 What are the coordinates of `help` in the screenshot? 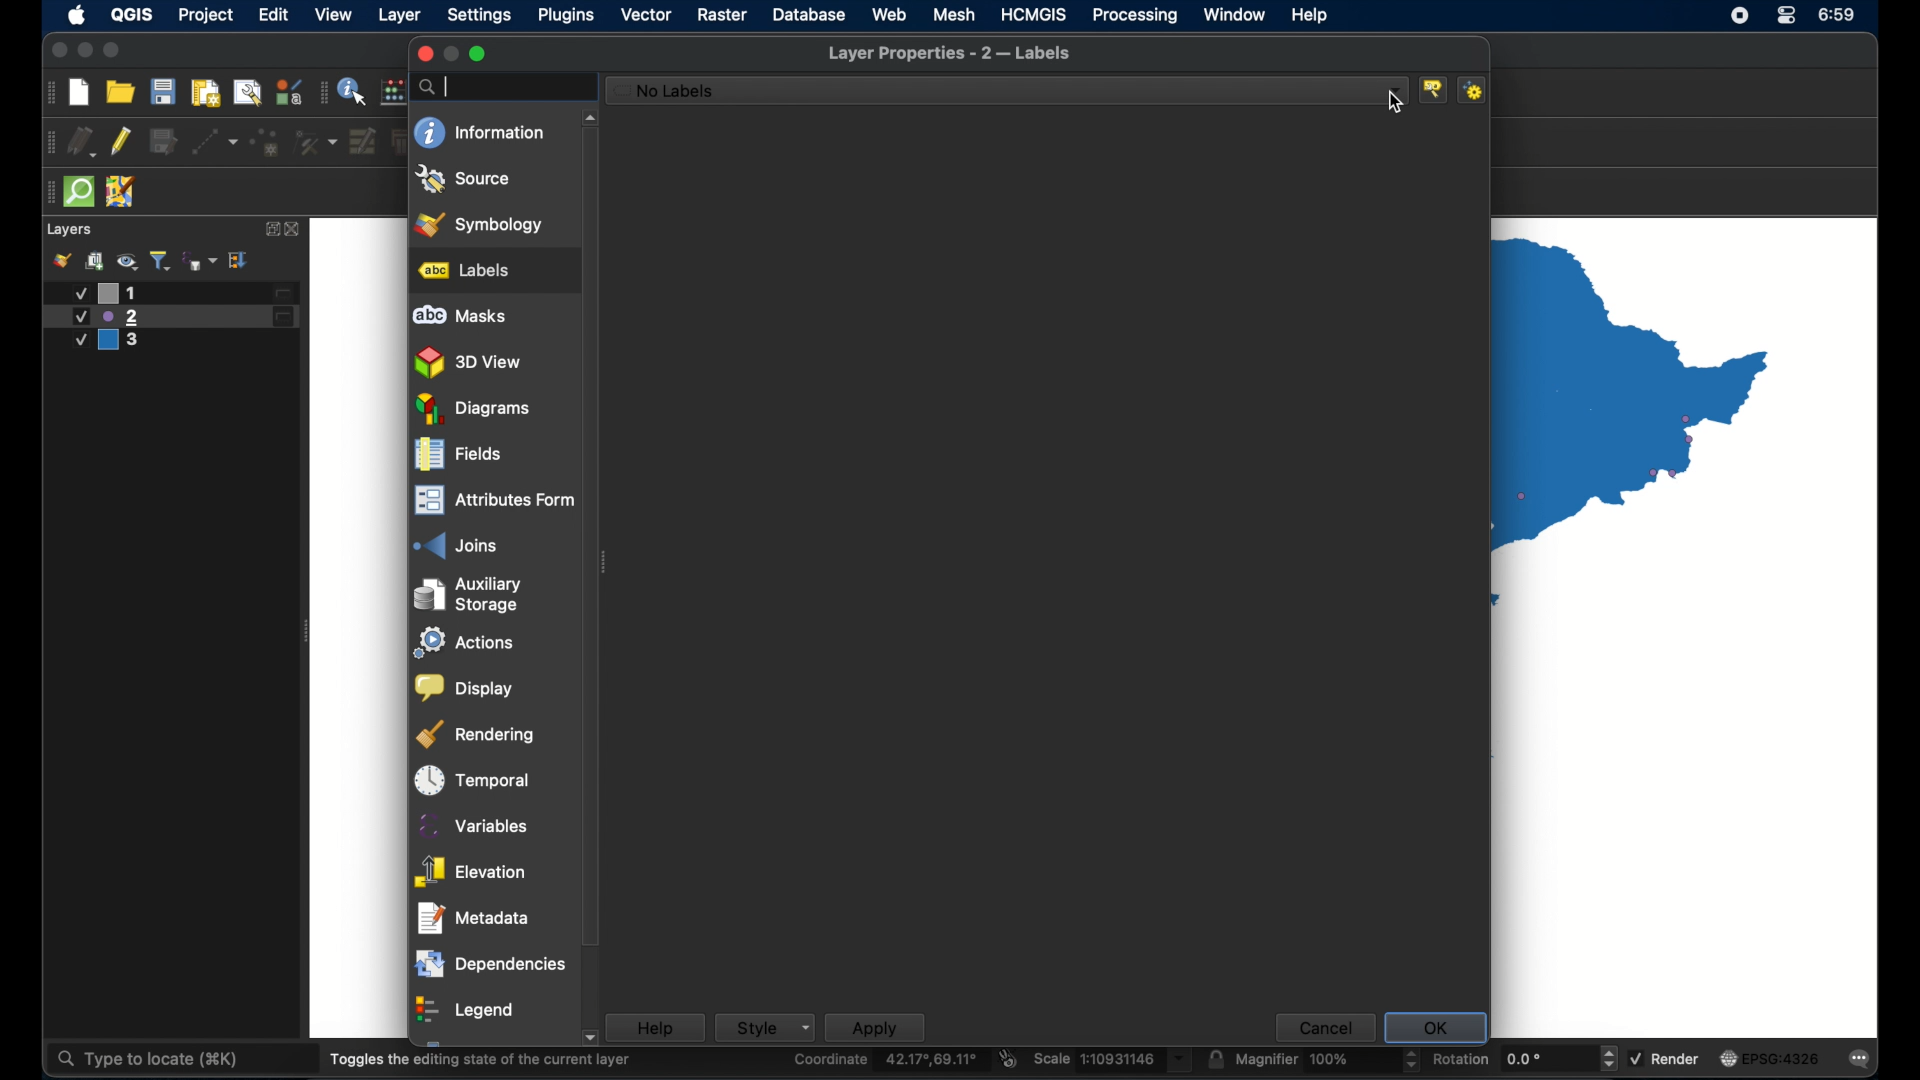 It's located at (1311, 15).